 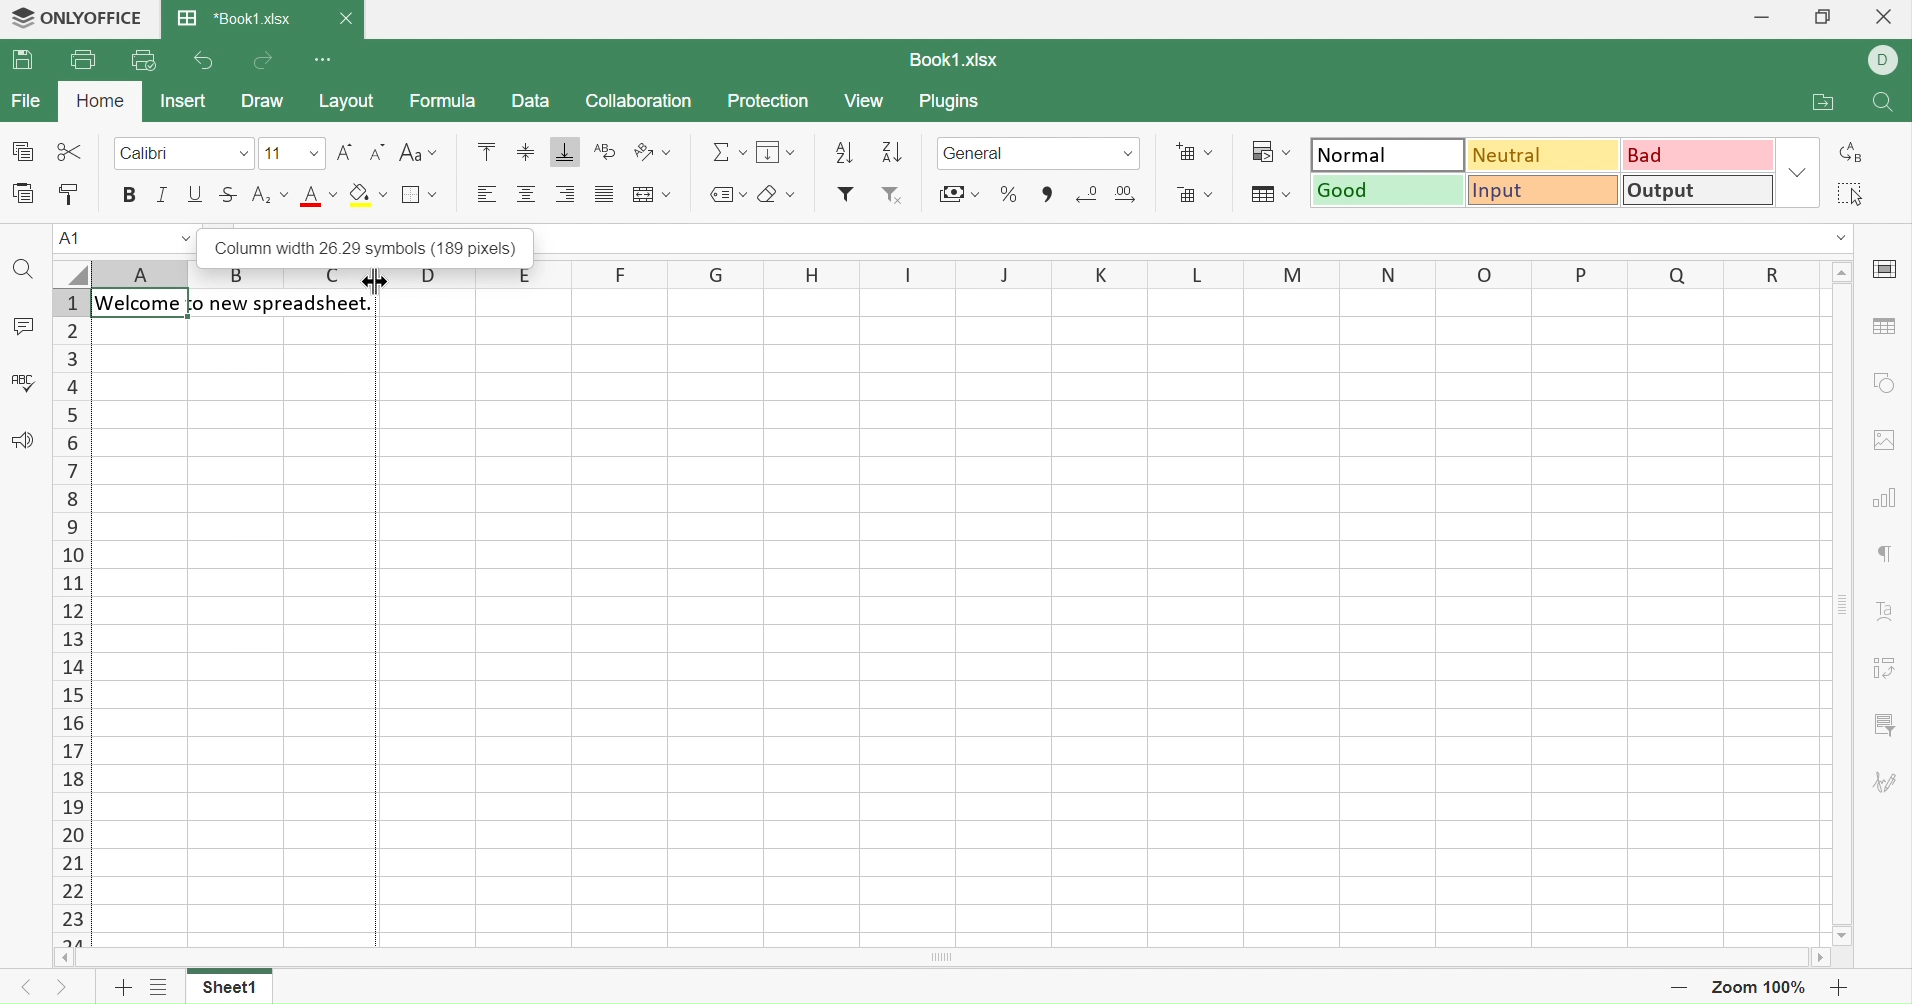 What do you see at coordinates (1890, 615) in the screenshot?
I see `Text Art settings` at bounding box center [1890, 615].